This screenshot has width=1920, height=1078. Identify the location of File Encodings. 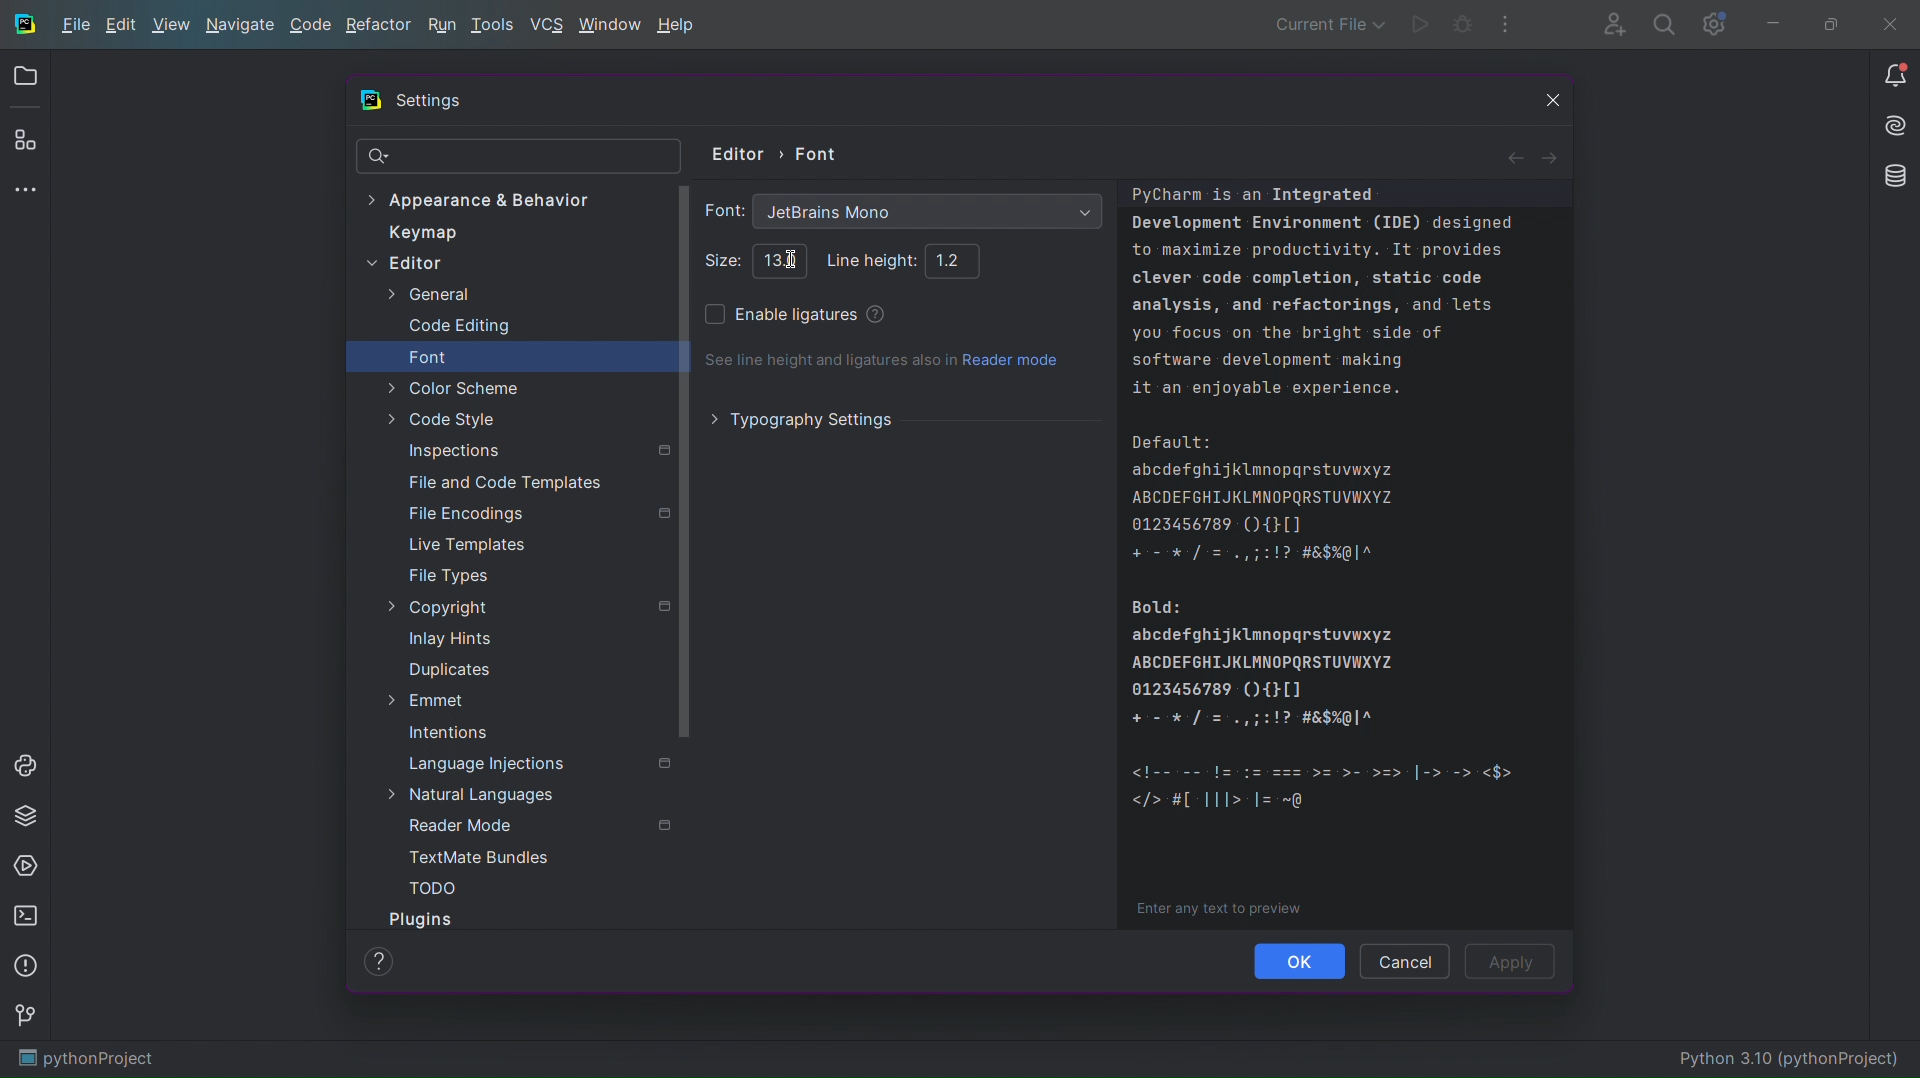
(537, 513).